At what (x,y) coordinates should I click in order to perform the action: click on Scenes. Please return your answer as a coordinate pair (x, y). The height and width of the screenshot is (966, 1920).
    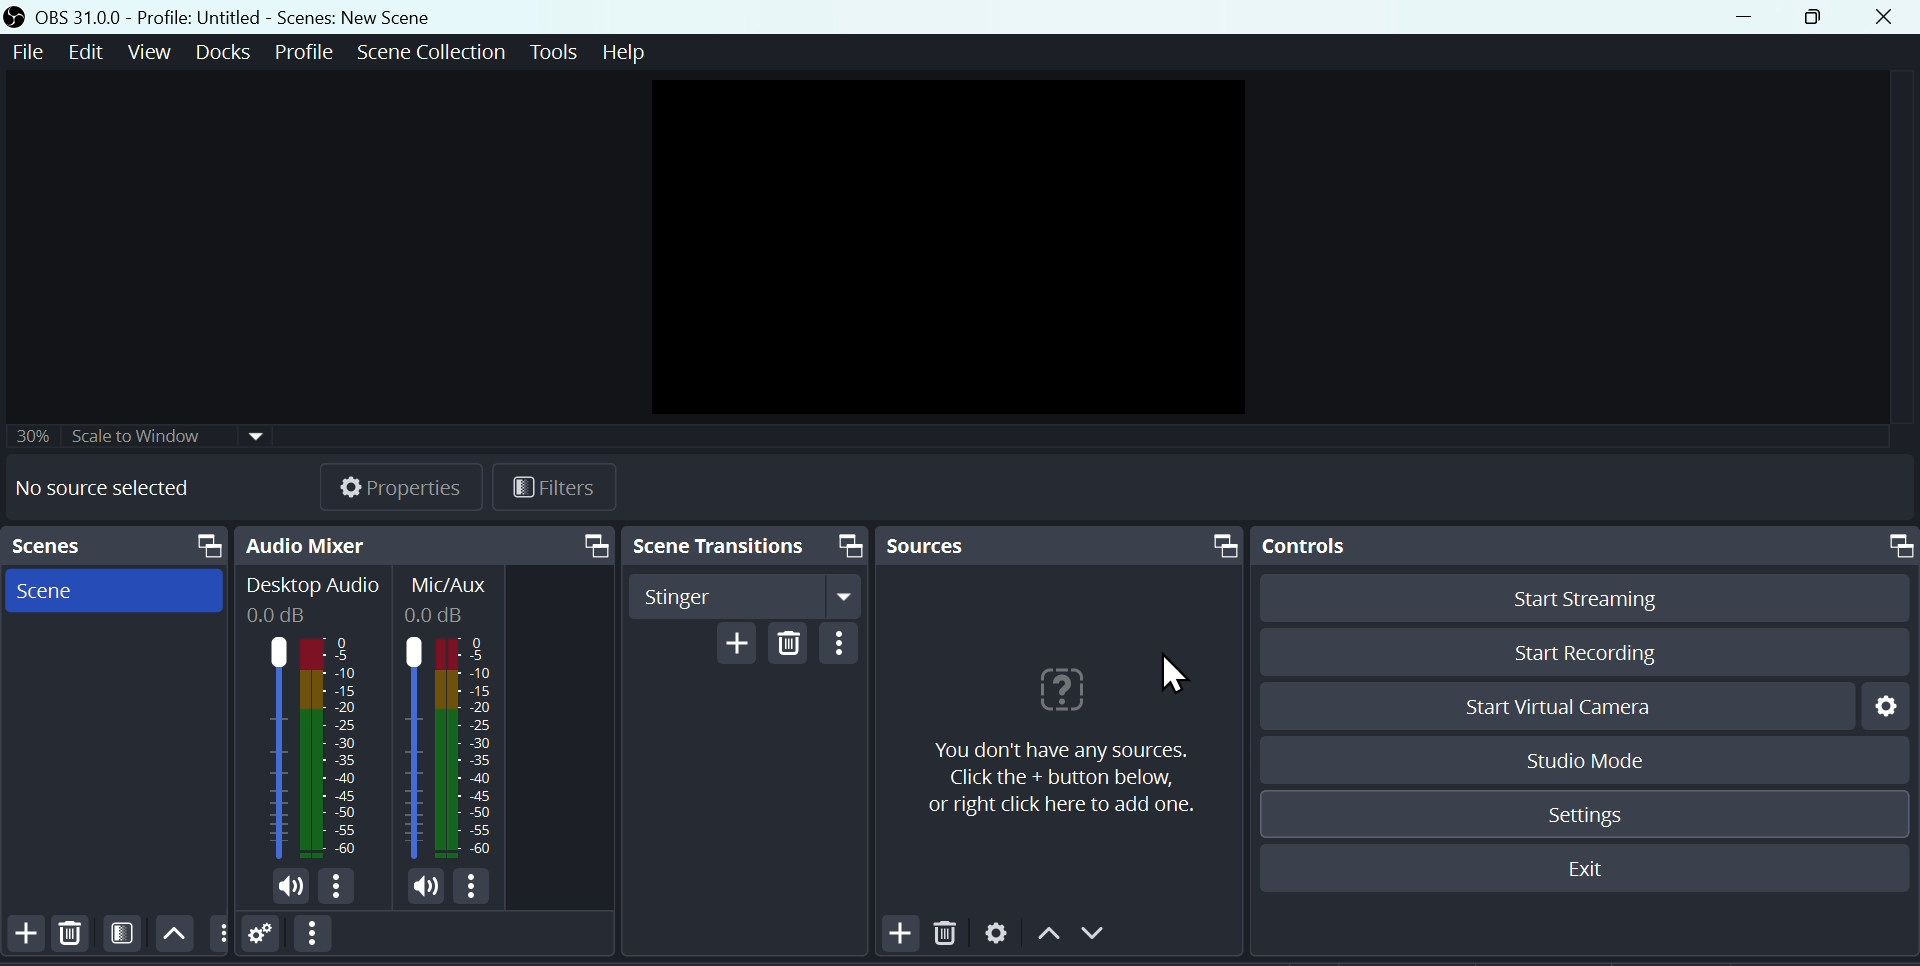
    Looking at the image, I should click on (71, 545).